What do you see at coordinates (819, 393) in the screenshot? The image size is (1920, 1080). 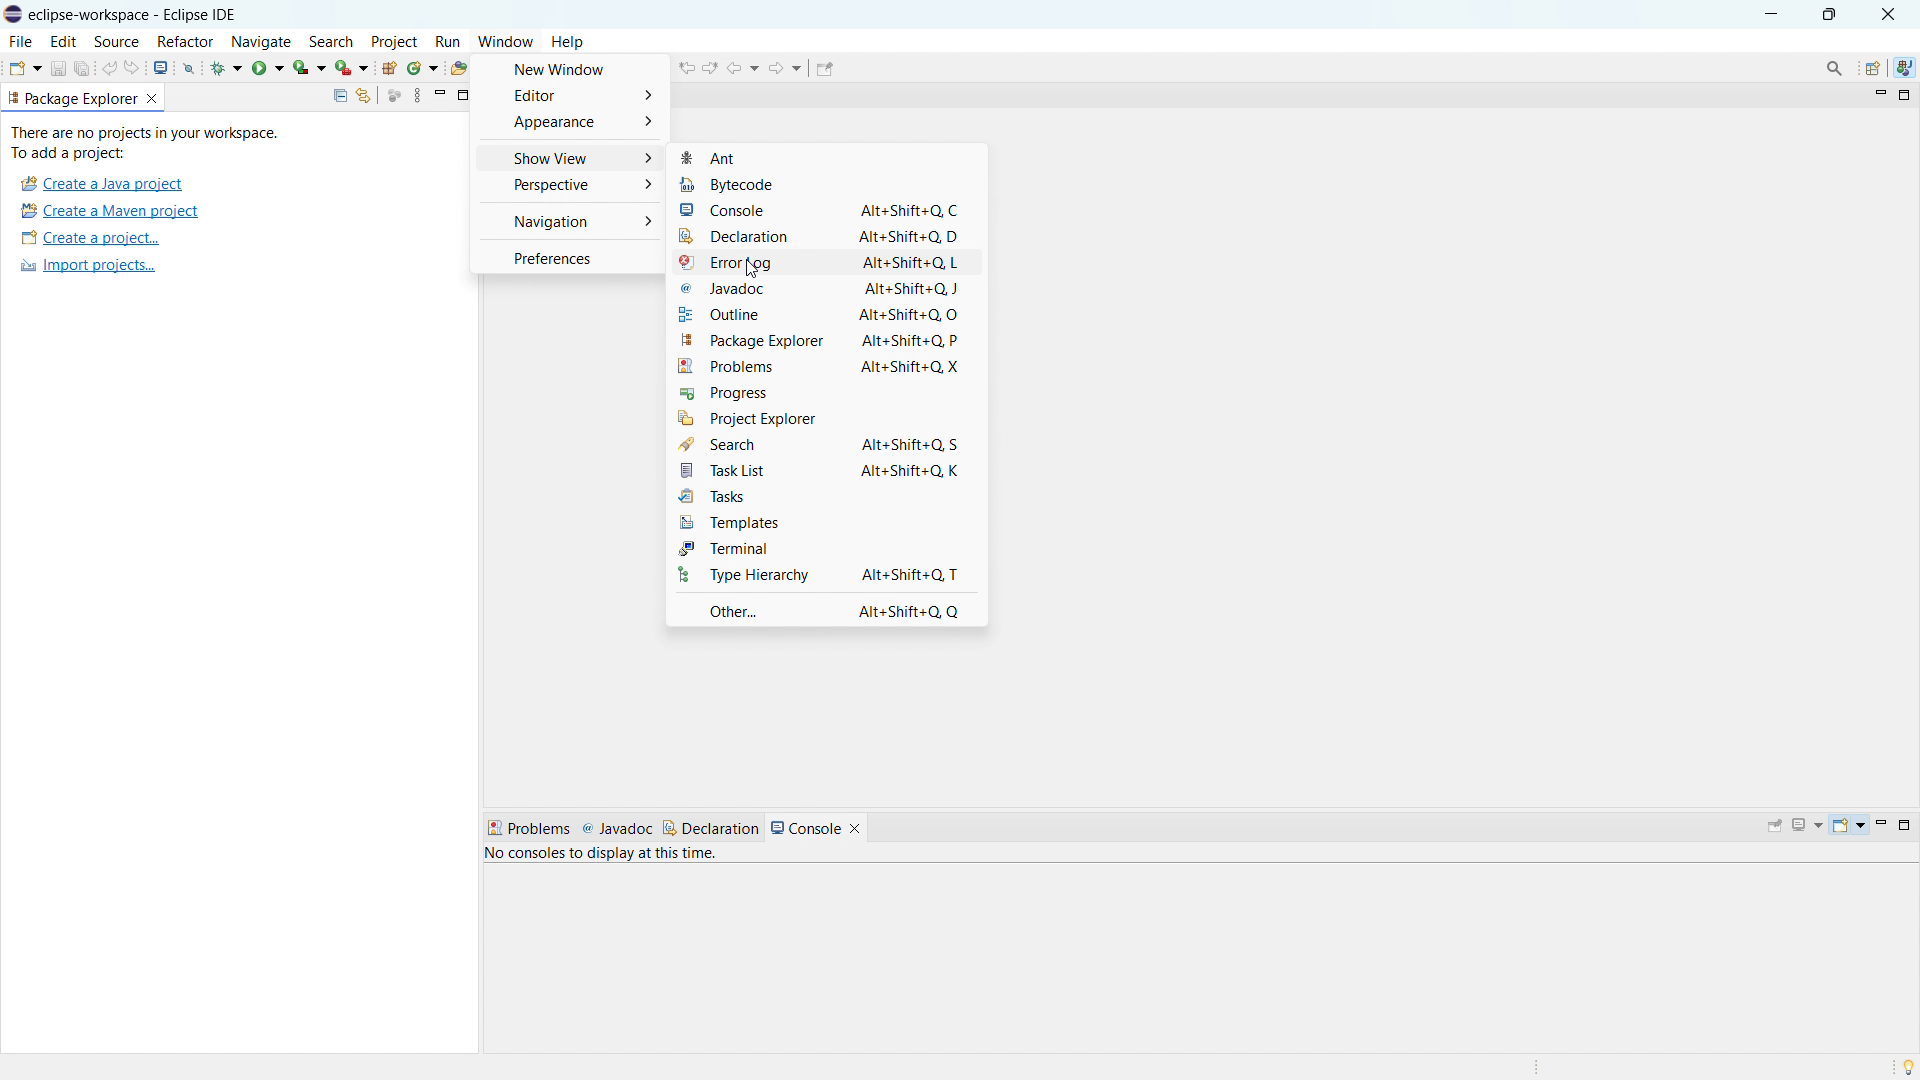 I see `Progress` at bounding box center [819, 393].